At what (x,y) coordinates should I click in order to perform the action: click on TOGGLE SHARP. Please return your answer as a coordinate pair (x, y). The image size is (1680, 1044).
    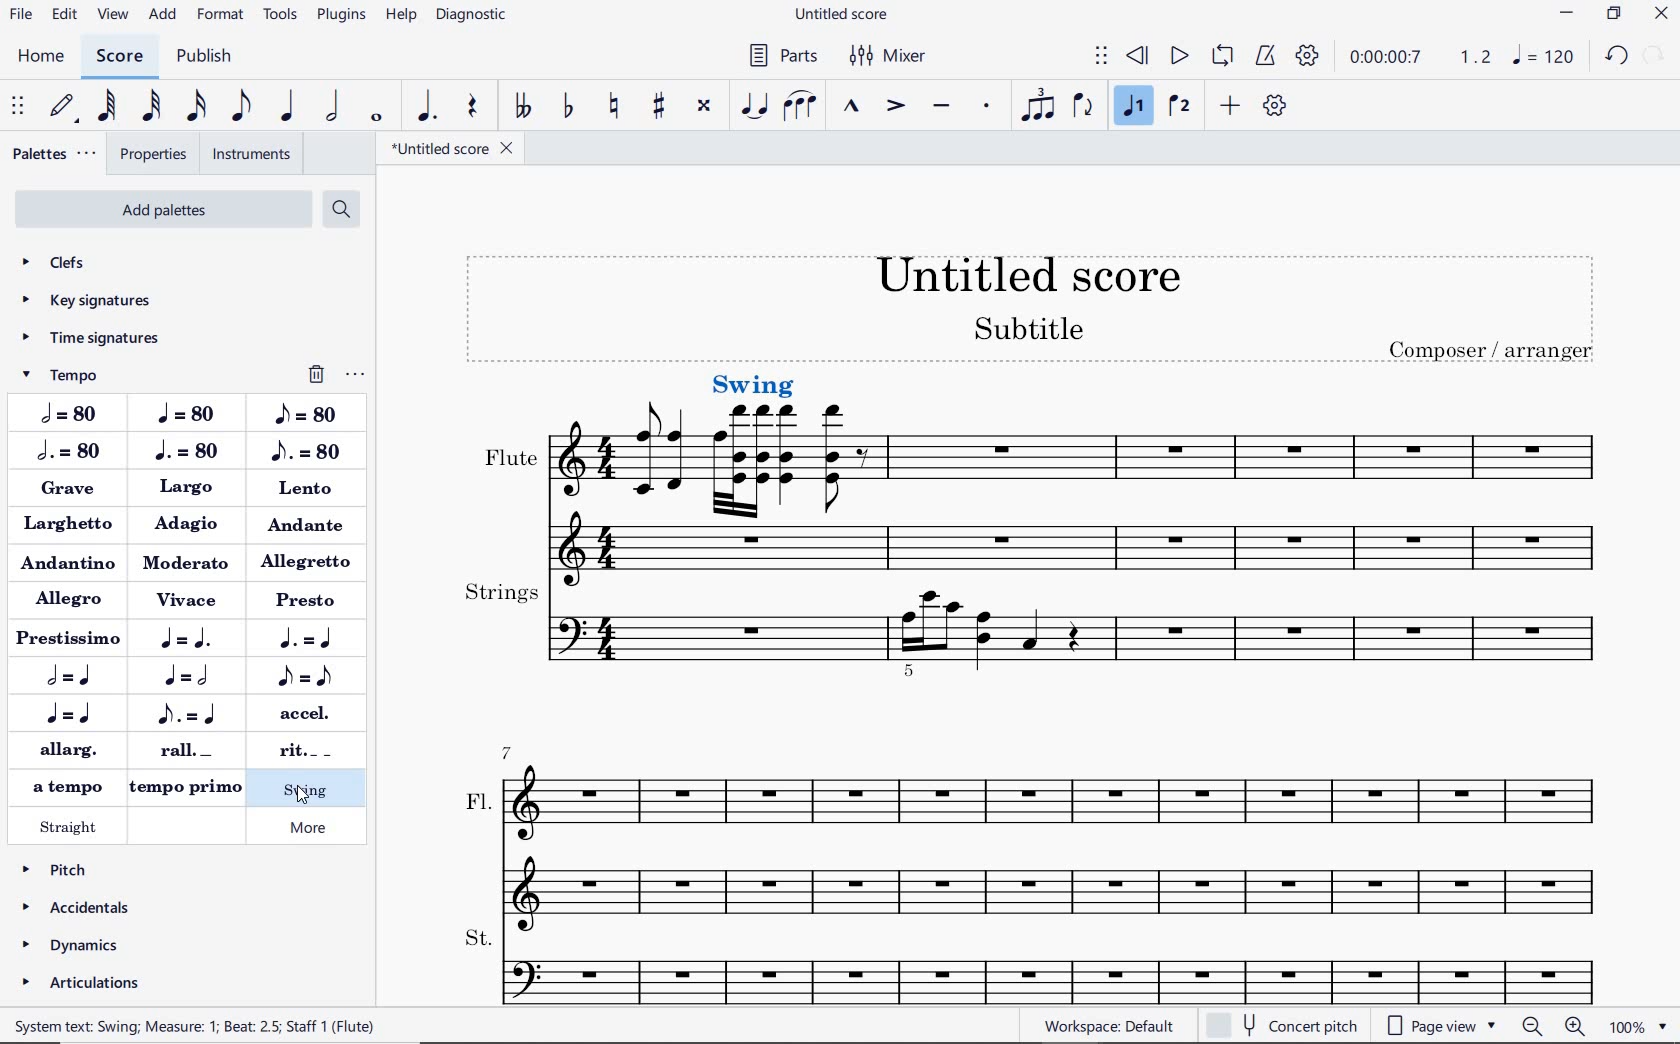
    Looking at the image, I should click on (656, 107).